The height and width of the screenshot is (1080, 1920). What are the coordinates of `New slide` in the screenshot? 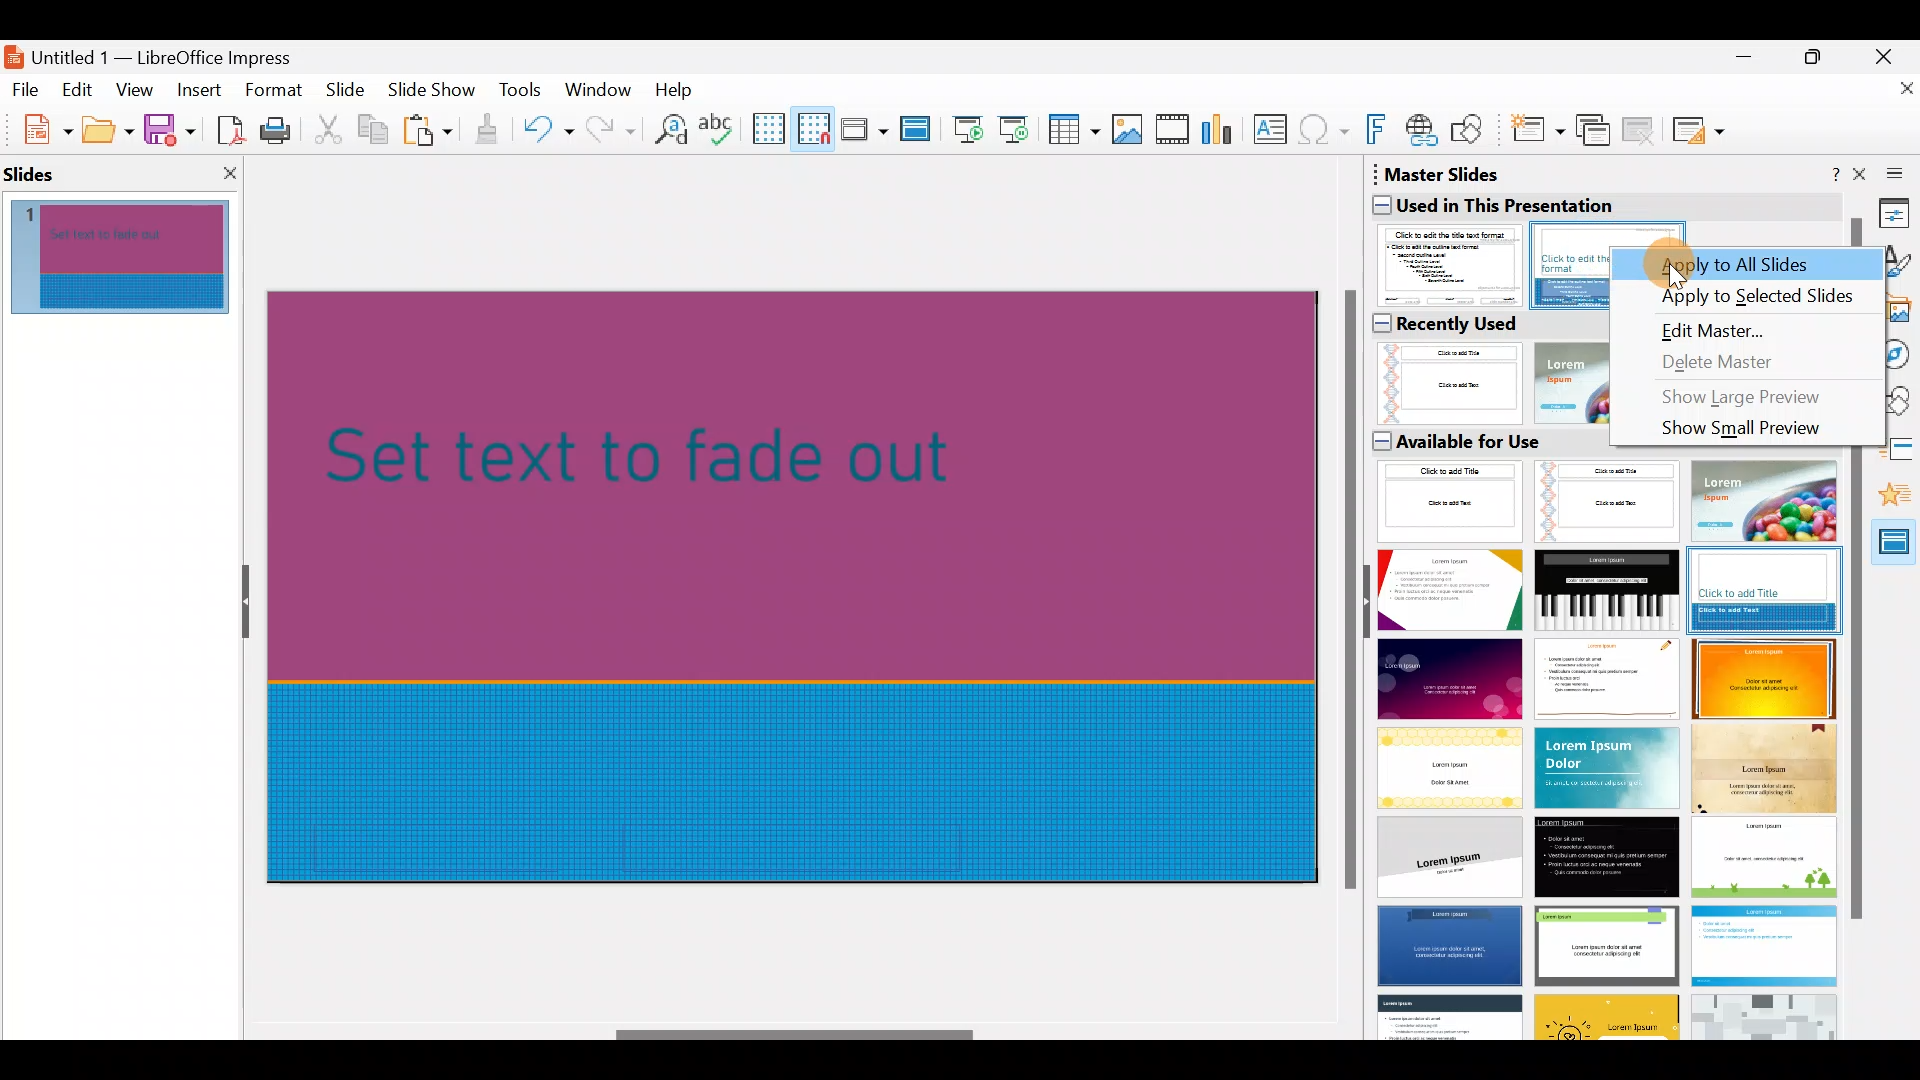 It's located at (1536, 135).